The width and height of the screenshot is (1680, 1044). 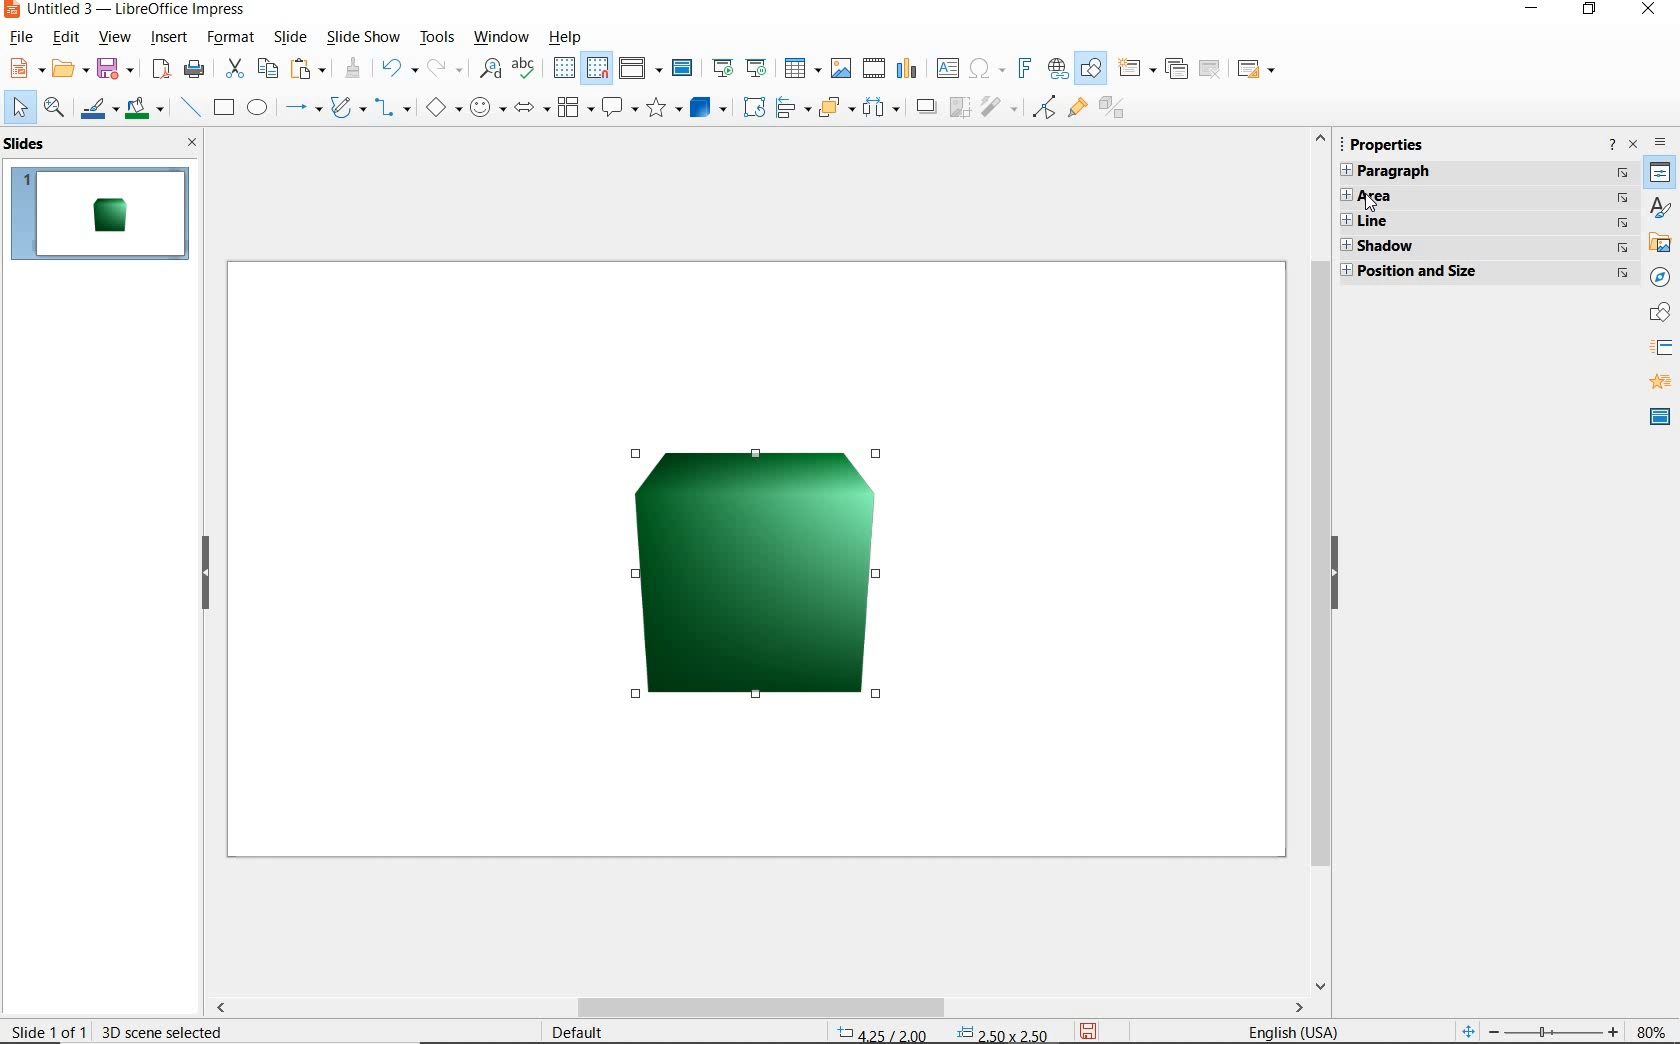 I want to click on table, so click(x=801, y=66).